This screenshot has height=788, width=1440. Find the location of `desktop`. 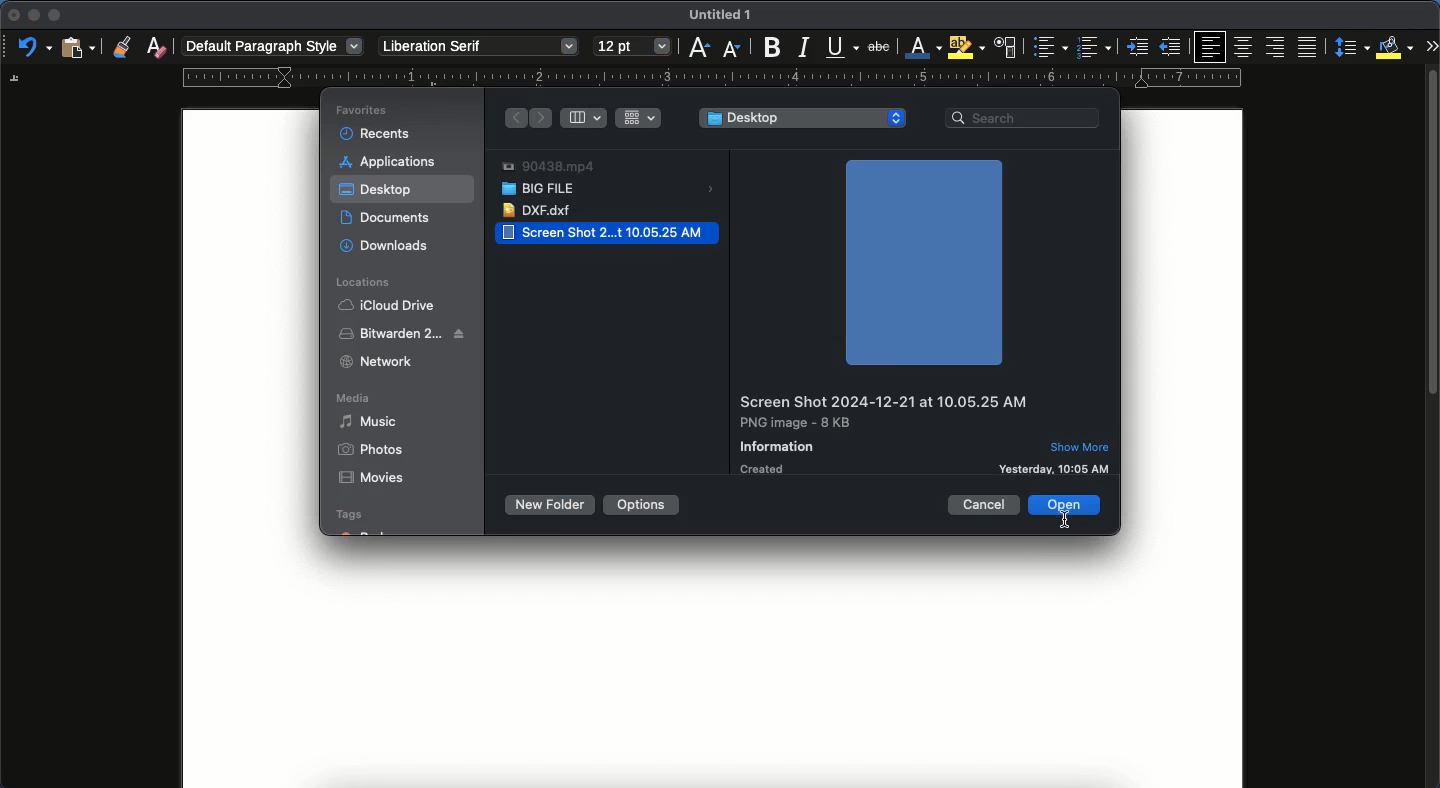

desktop is located at coordinates (803, 119).